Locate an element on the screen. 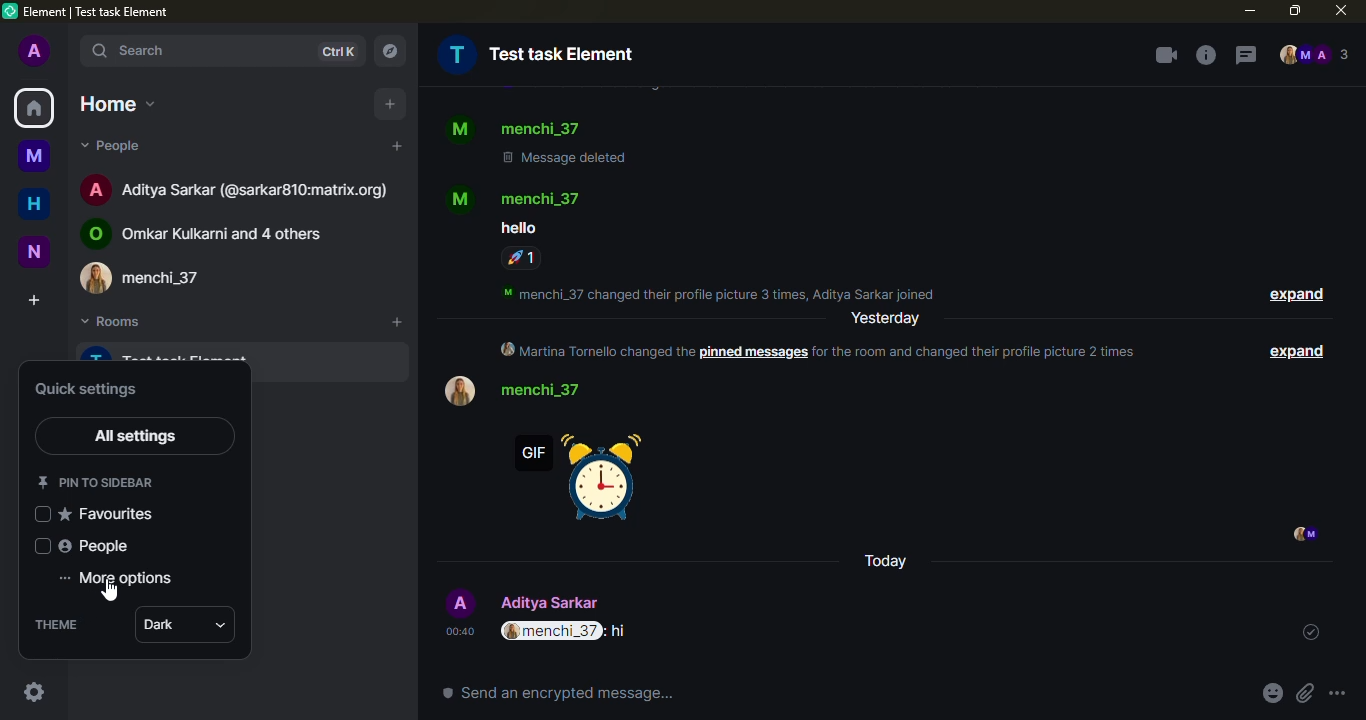 The image size is (1366, 720). drop down is located at coordinates (227, 626).